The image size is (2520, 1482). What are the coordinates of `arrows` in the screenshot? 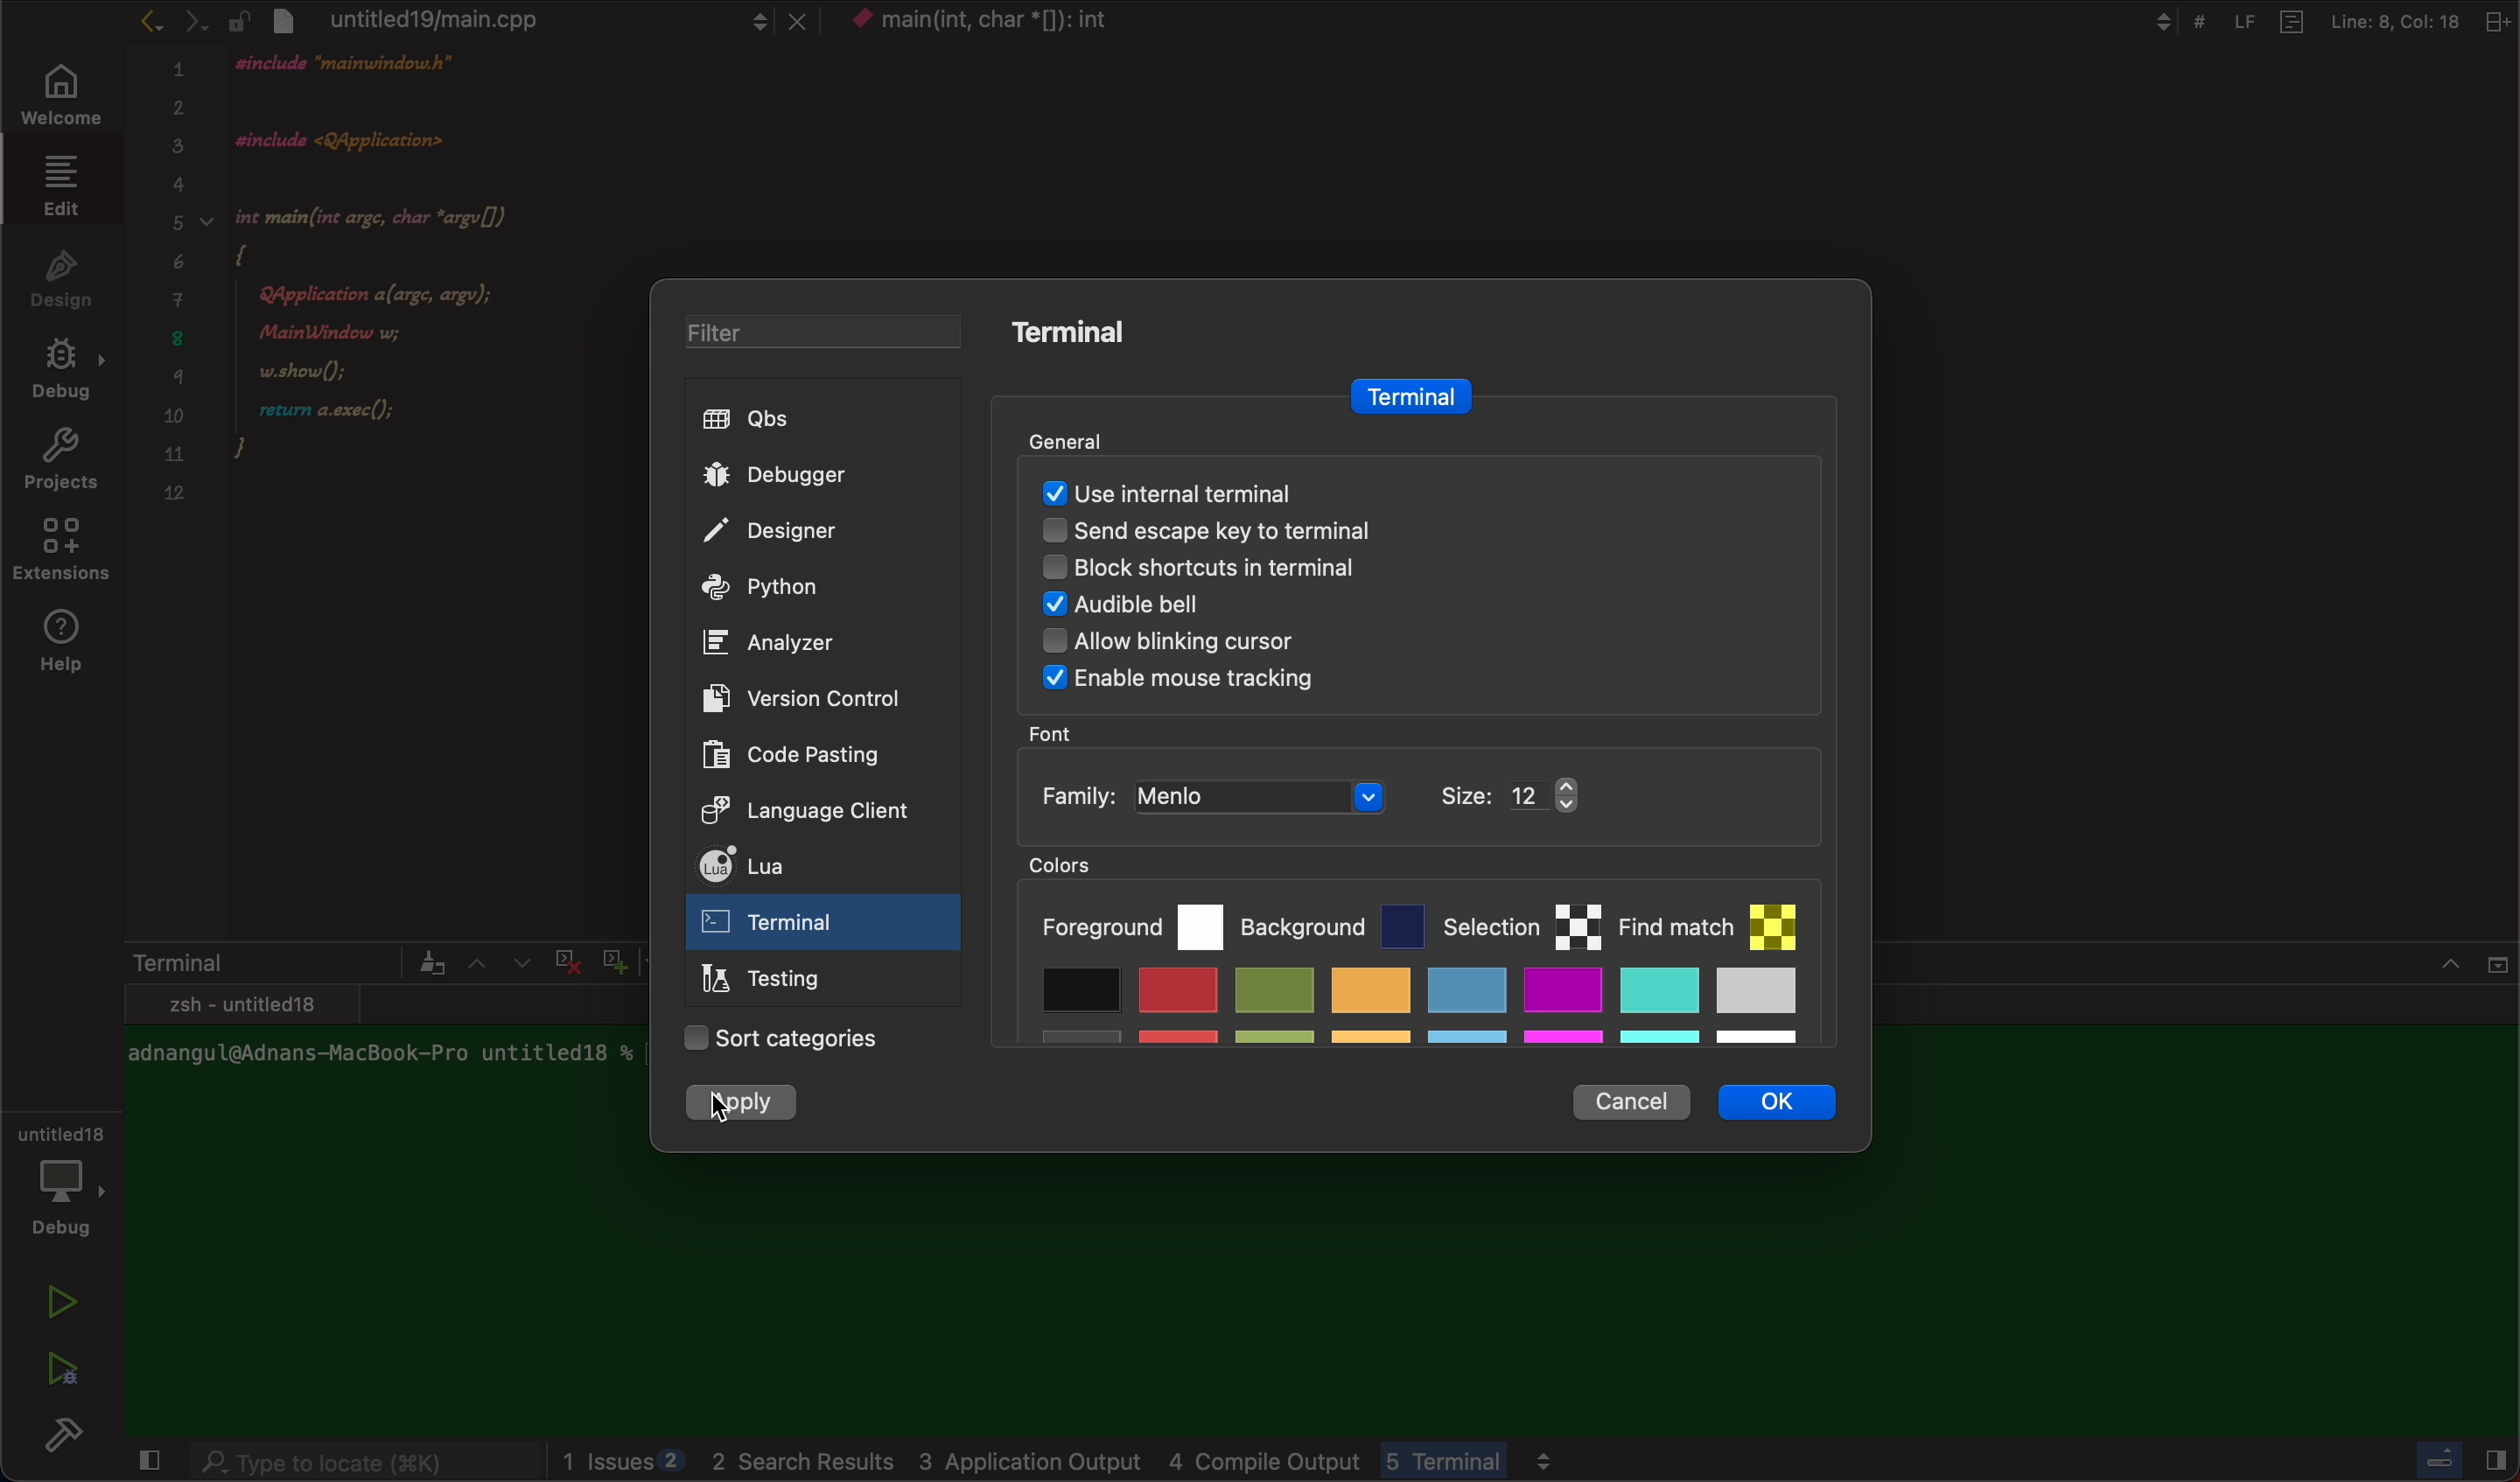 It's located at (171, 20).